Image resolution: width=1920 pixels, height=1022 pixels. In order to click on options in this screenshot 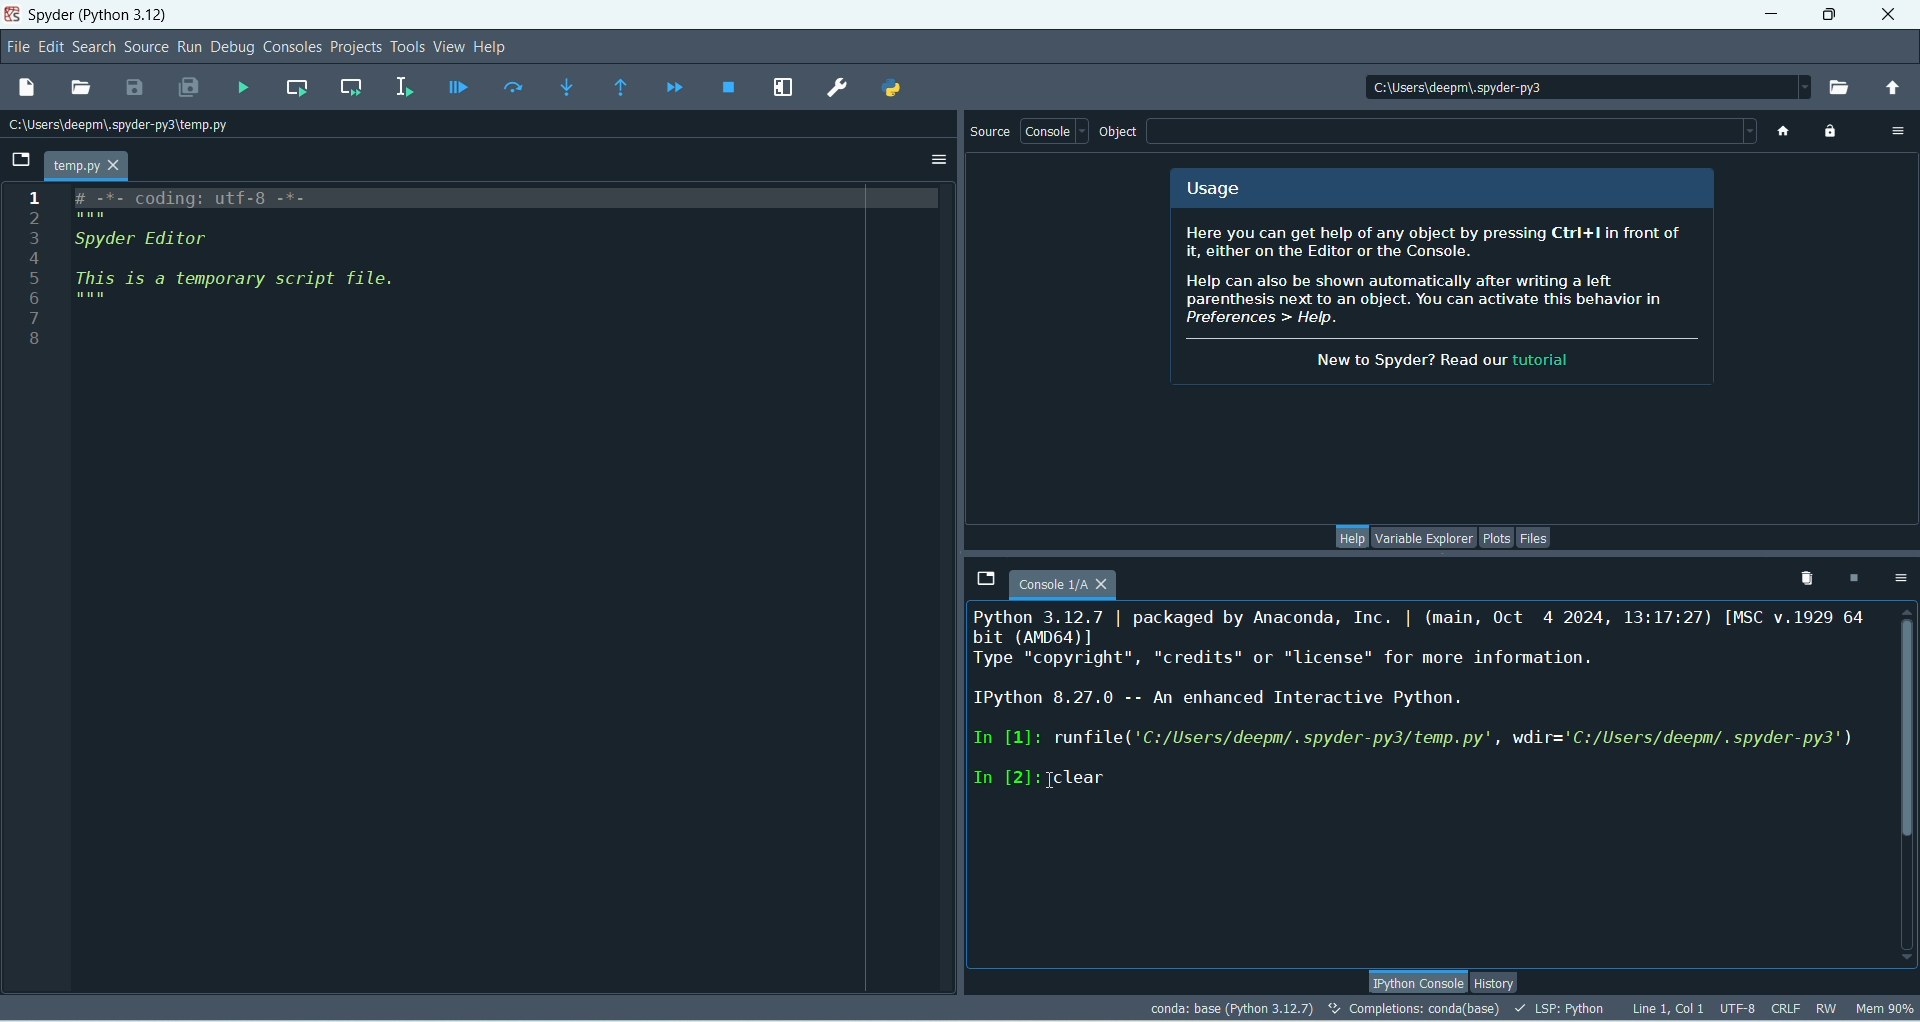, I will do `click(1900, 130)`.